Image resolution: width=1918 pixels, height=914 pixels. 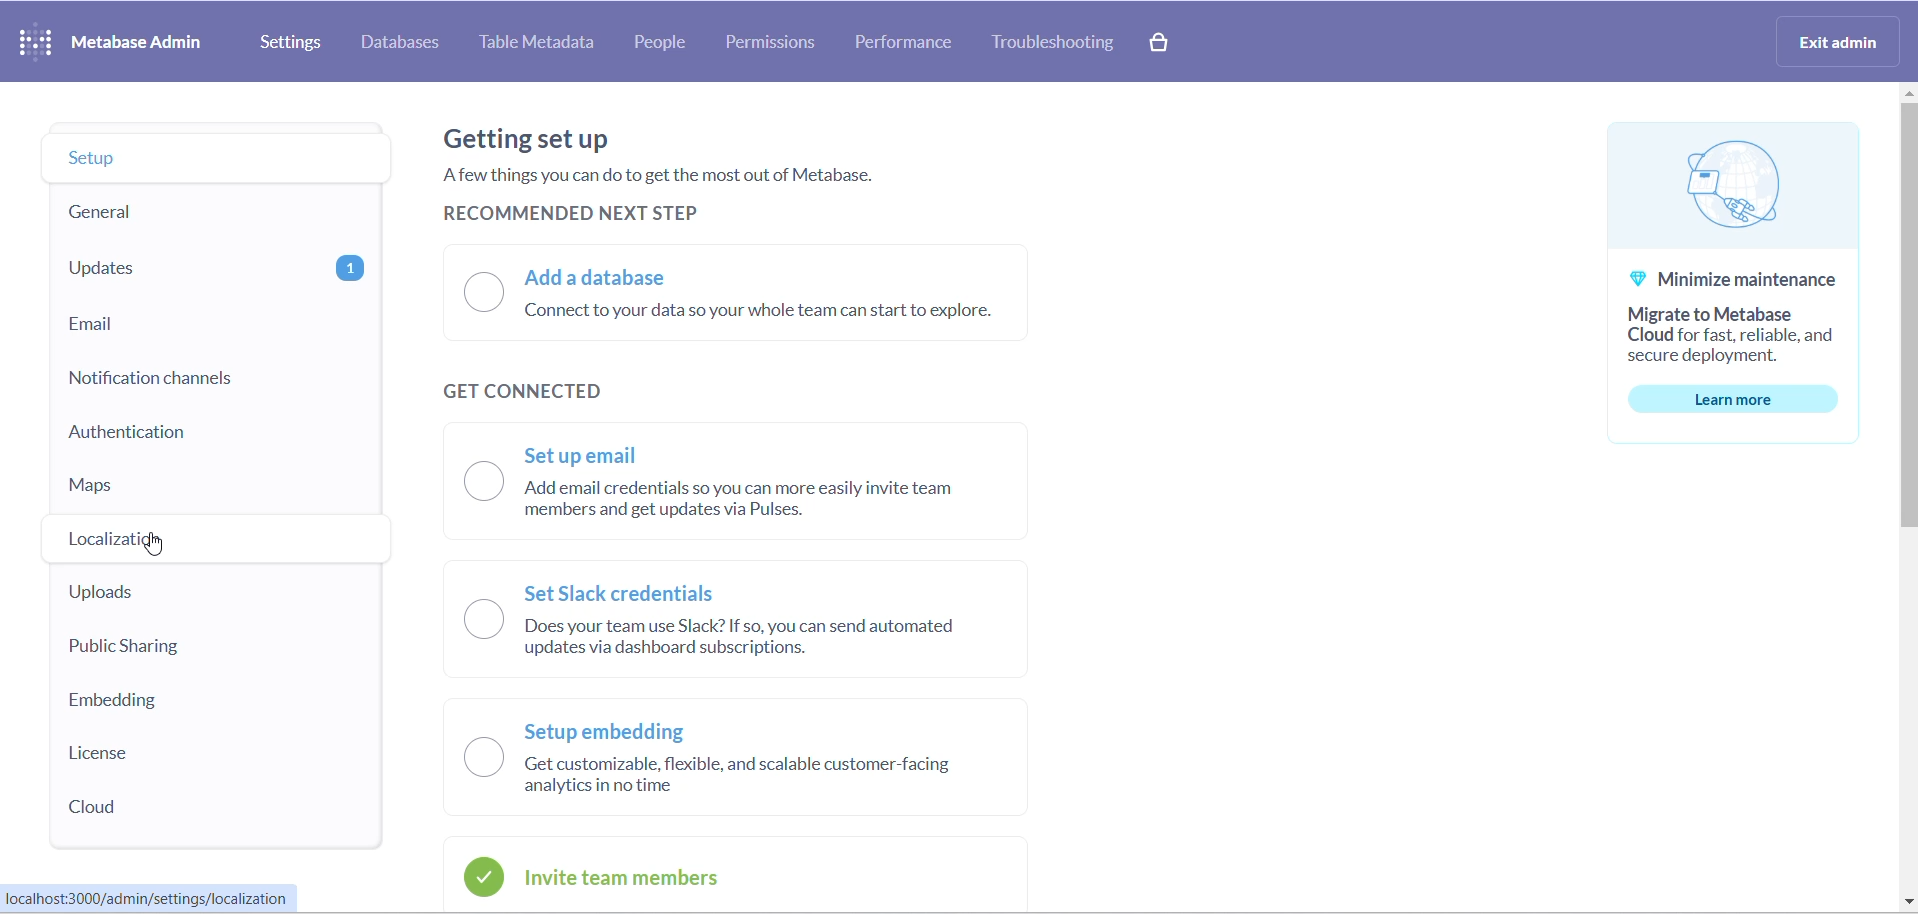 I want to click on add database radio button, so click(x=759, y=291).